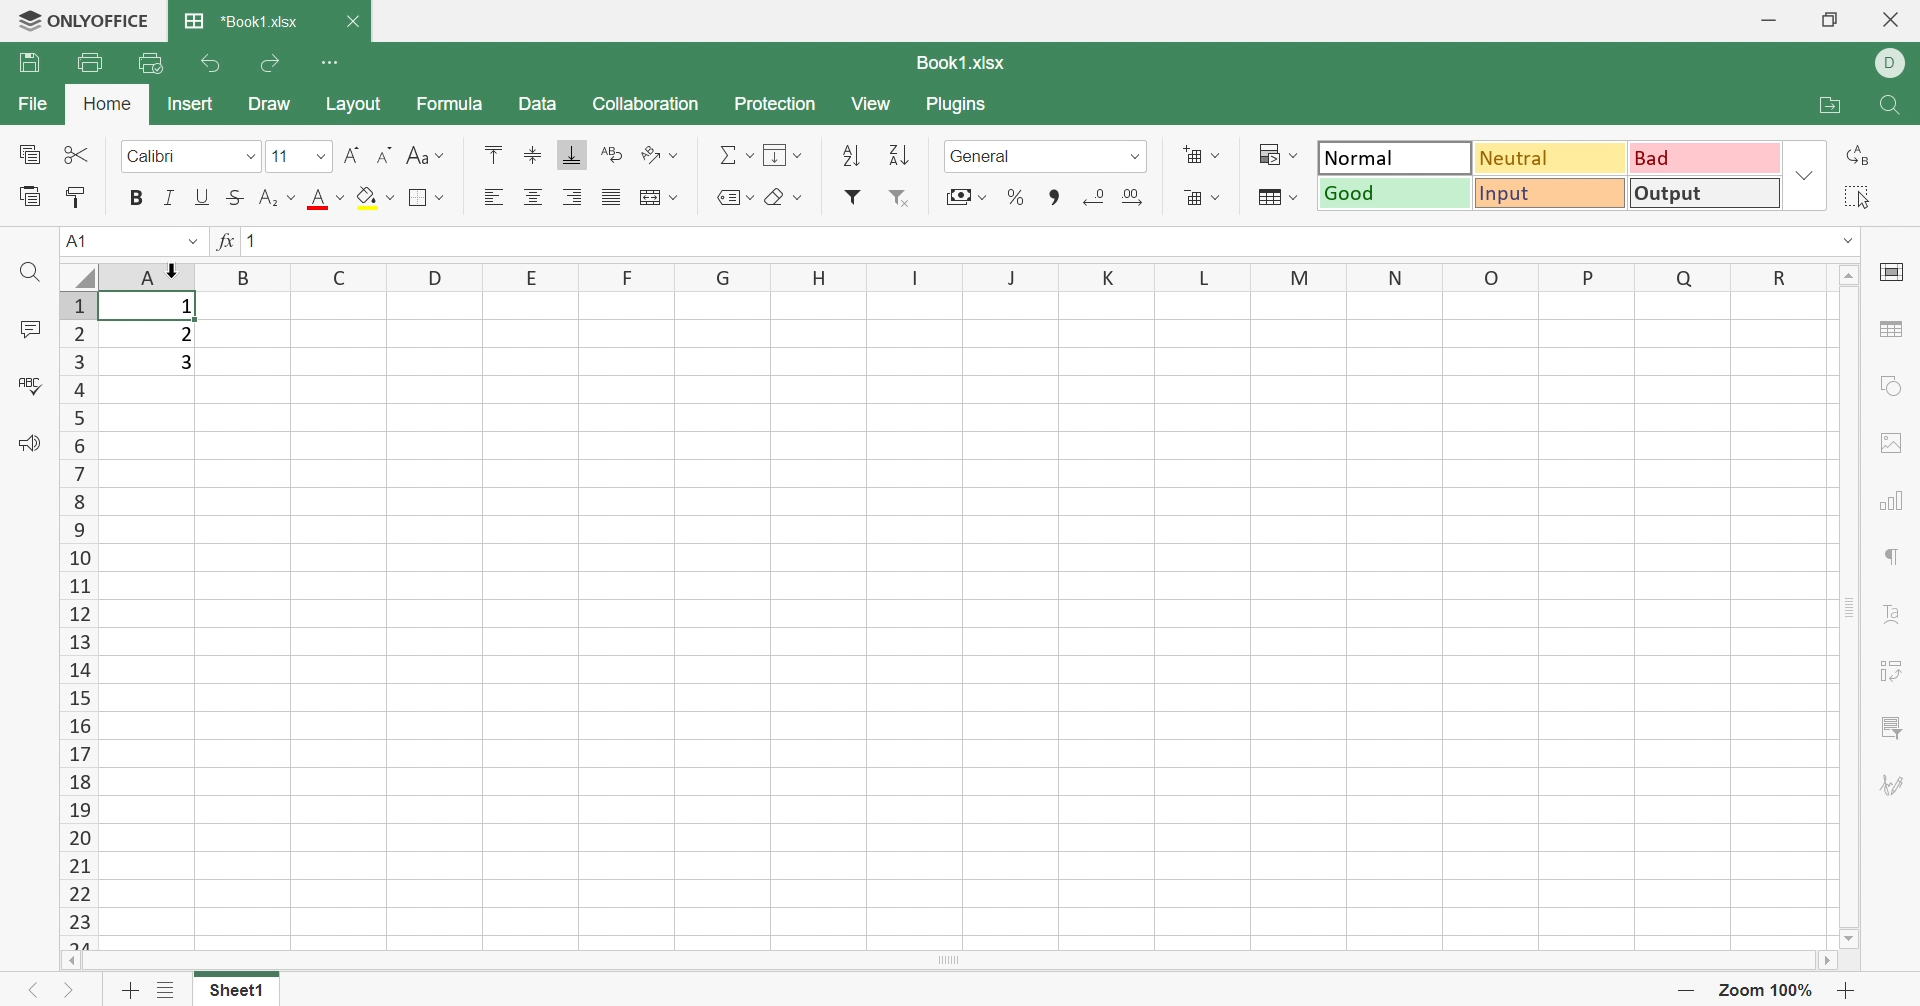 Image resolution: width=1920 pixels, height=1006 pixels. What do you see at coordinates (239, 19) in the screenshot?
I see `*Book1.xlsx` at bounding box center [239, 19].